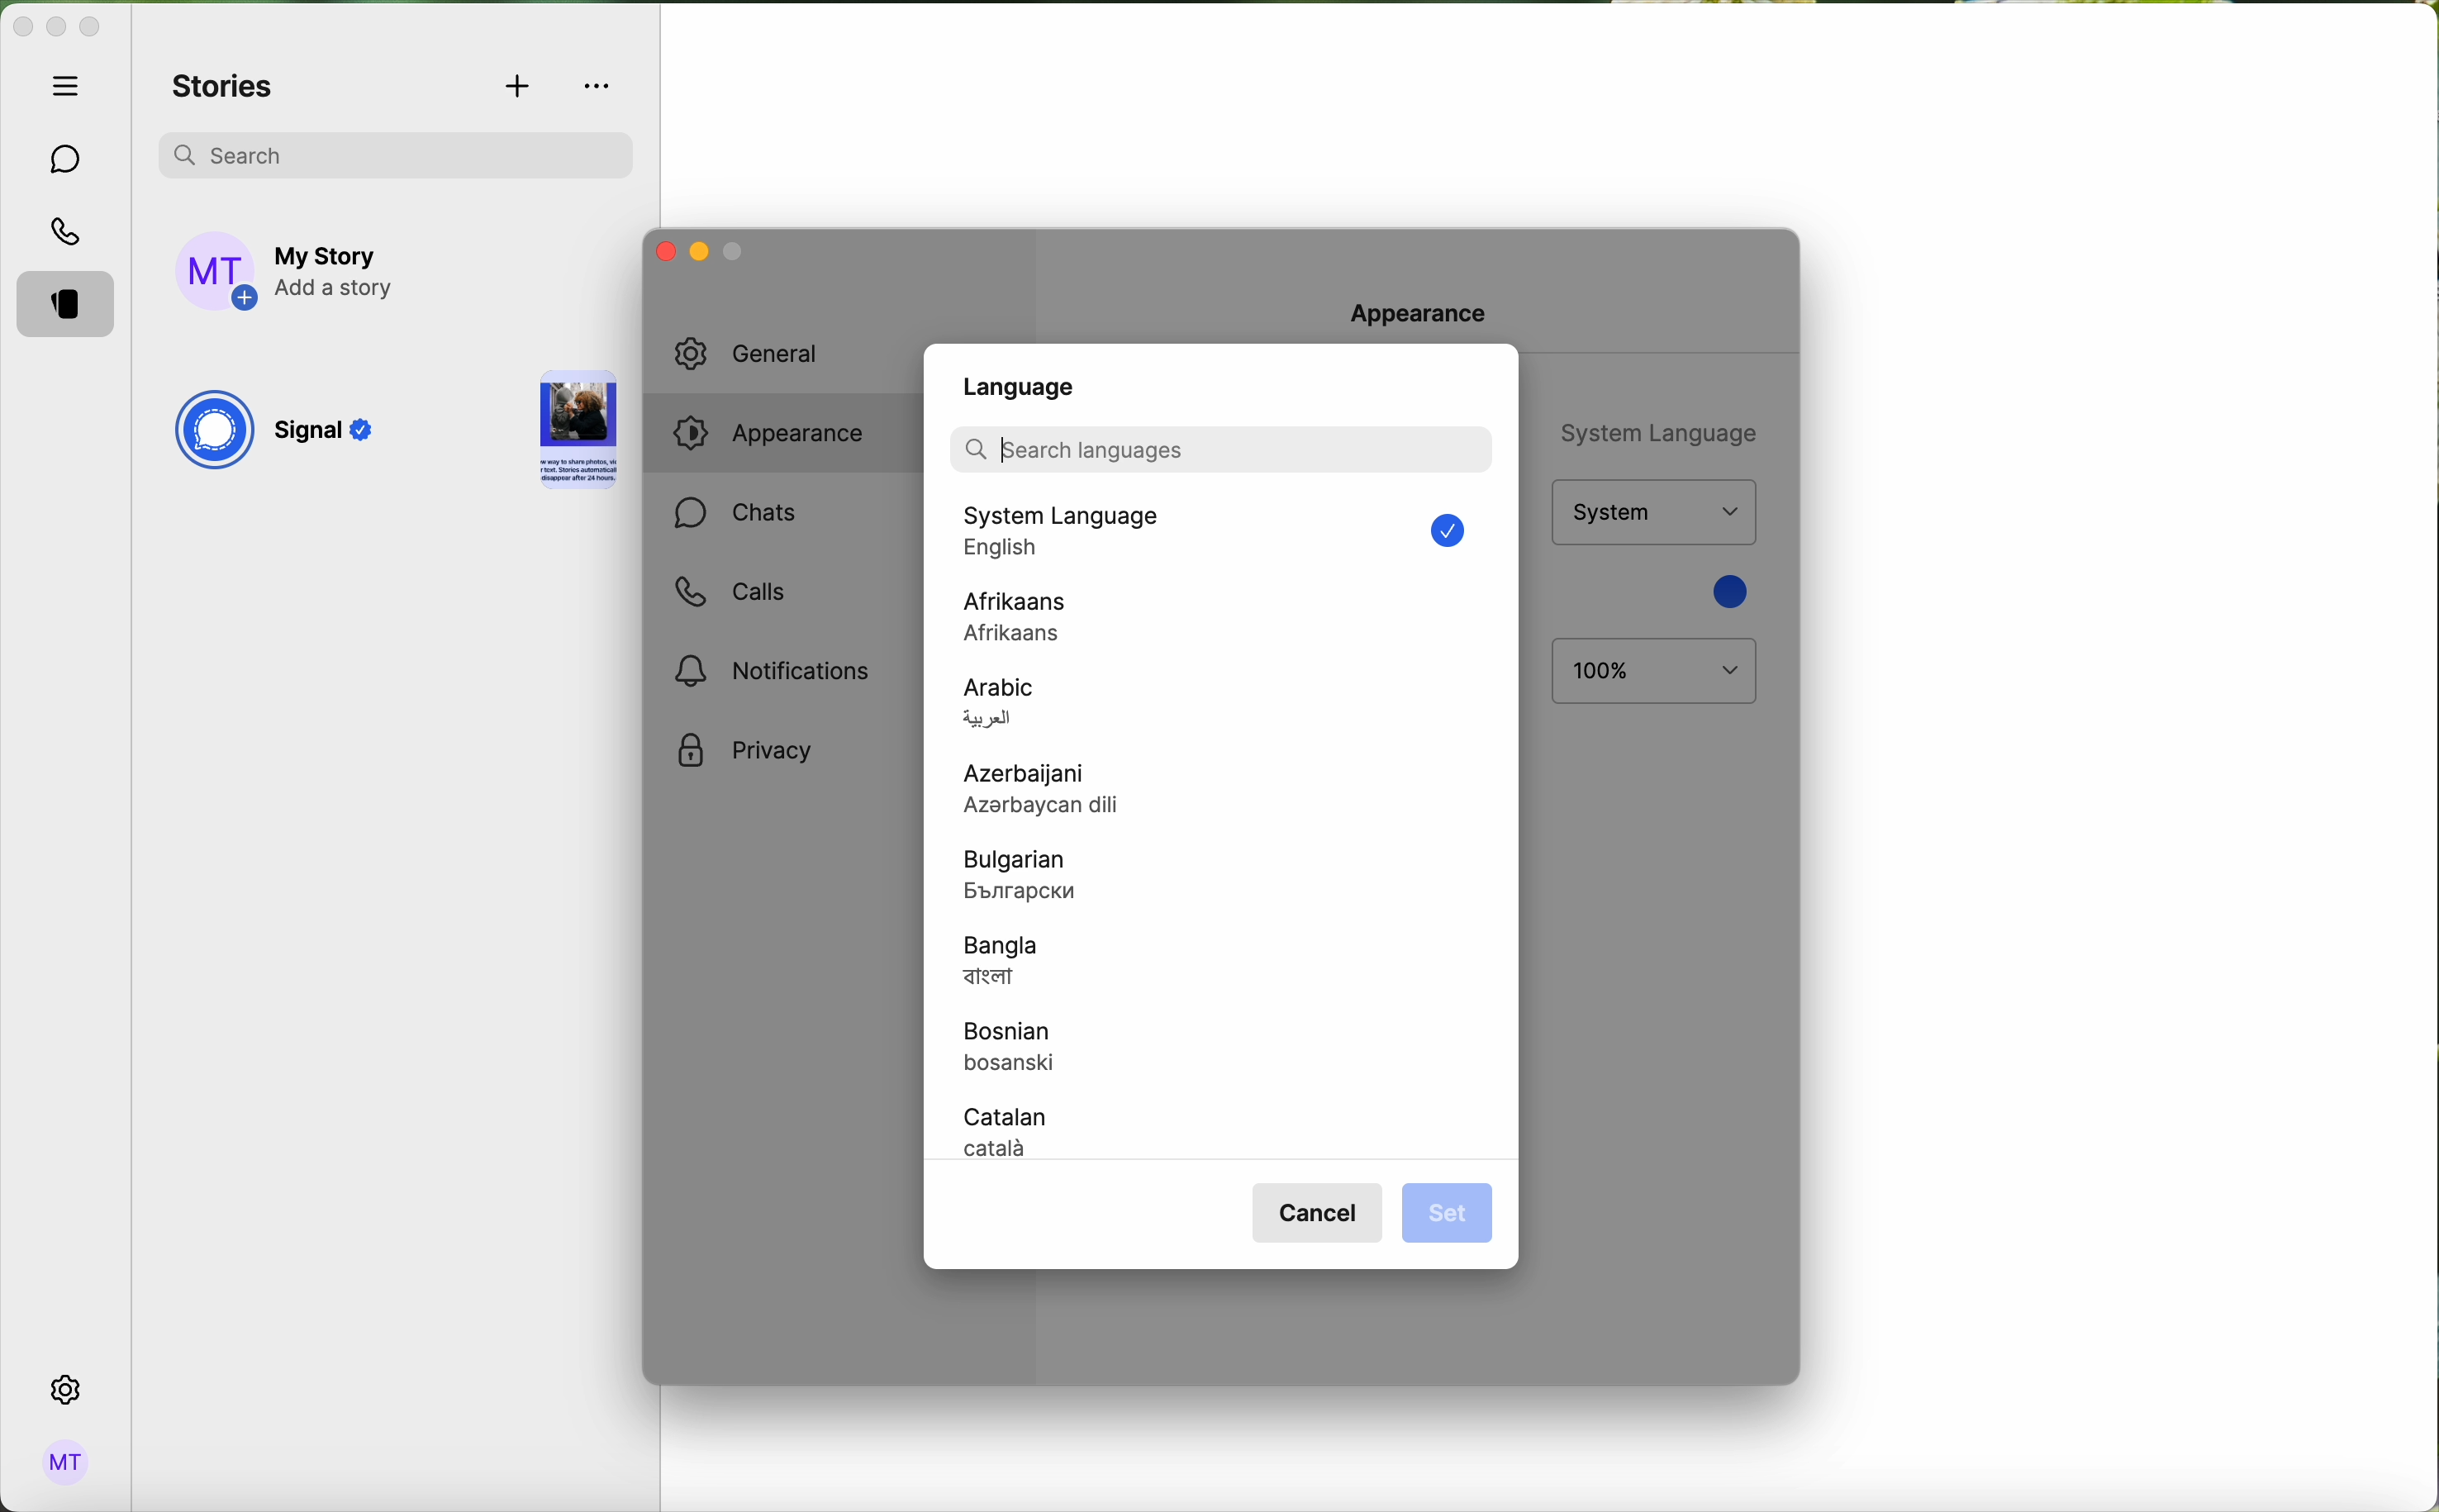 The image size is (2439, 1512). What do you see at coordinates (1228, 535) in the screenshot?
I see `system language selected` at bounding box center [1228, 535].